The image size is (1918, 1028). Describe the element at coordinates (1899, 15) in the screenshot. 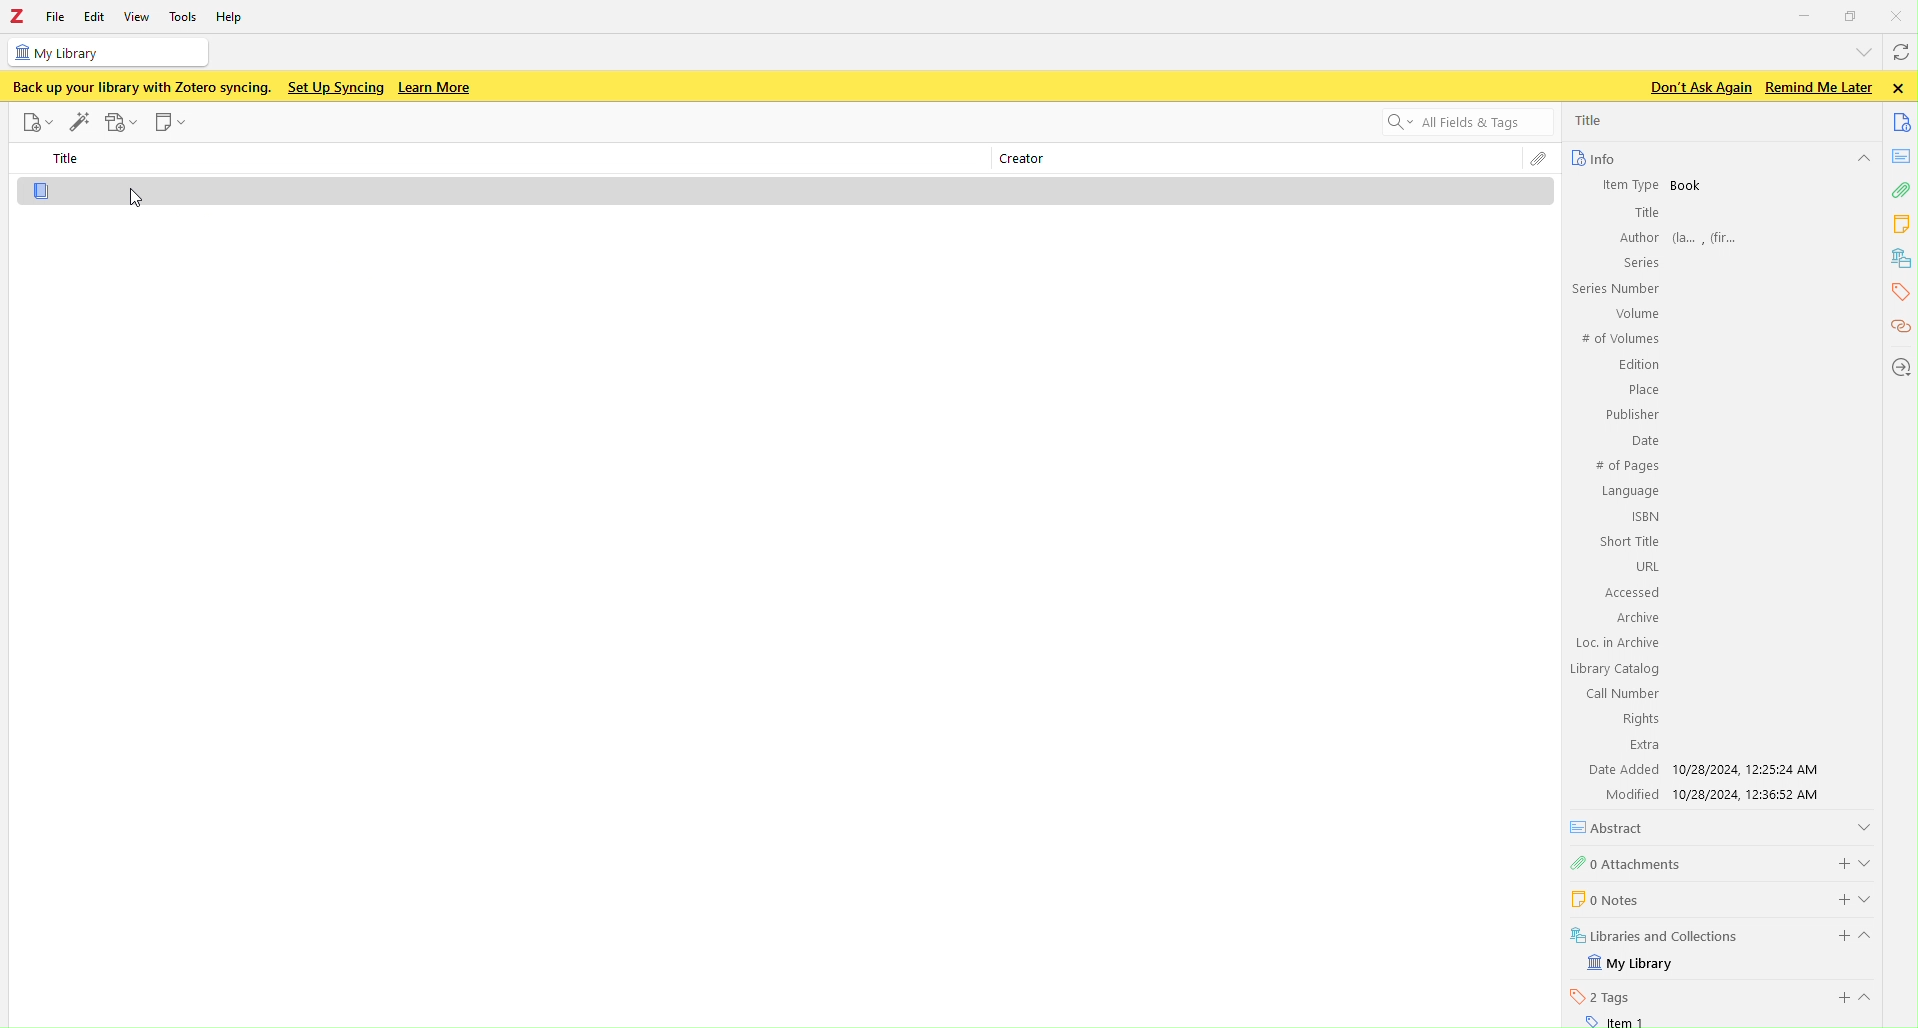

I see `Close` at that location.